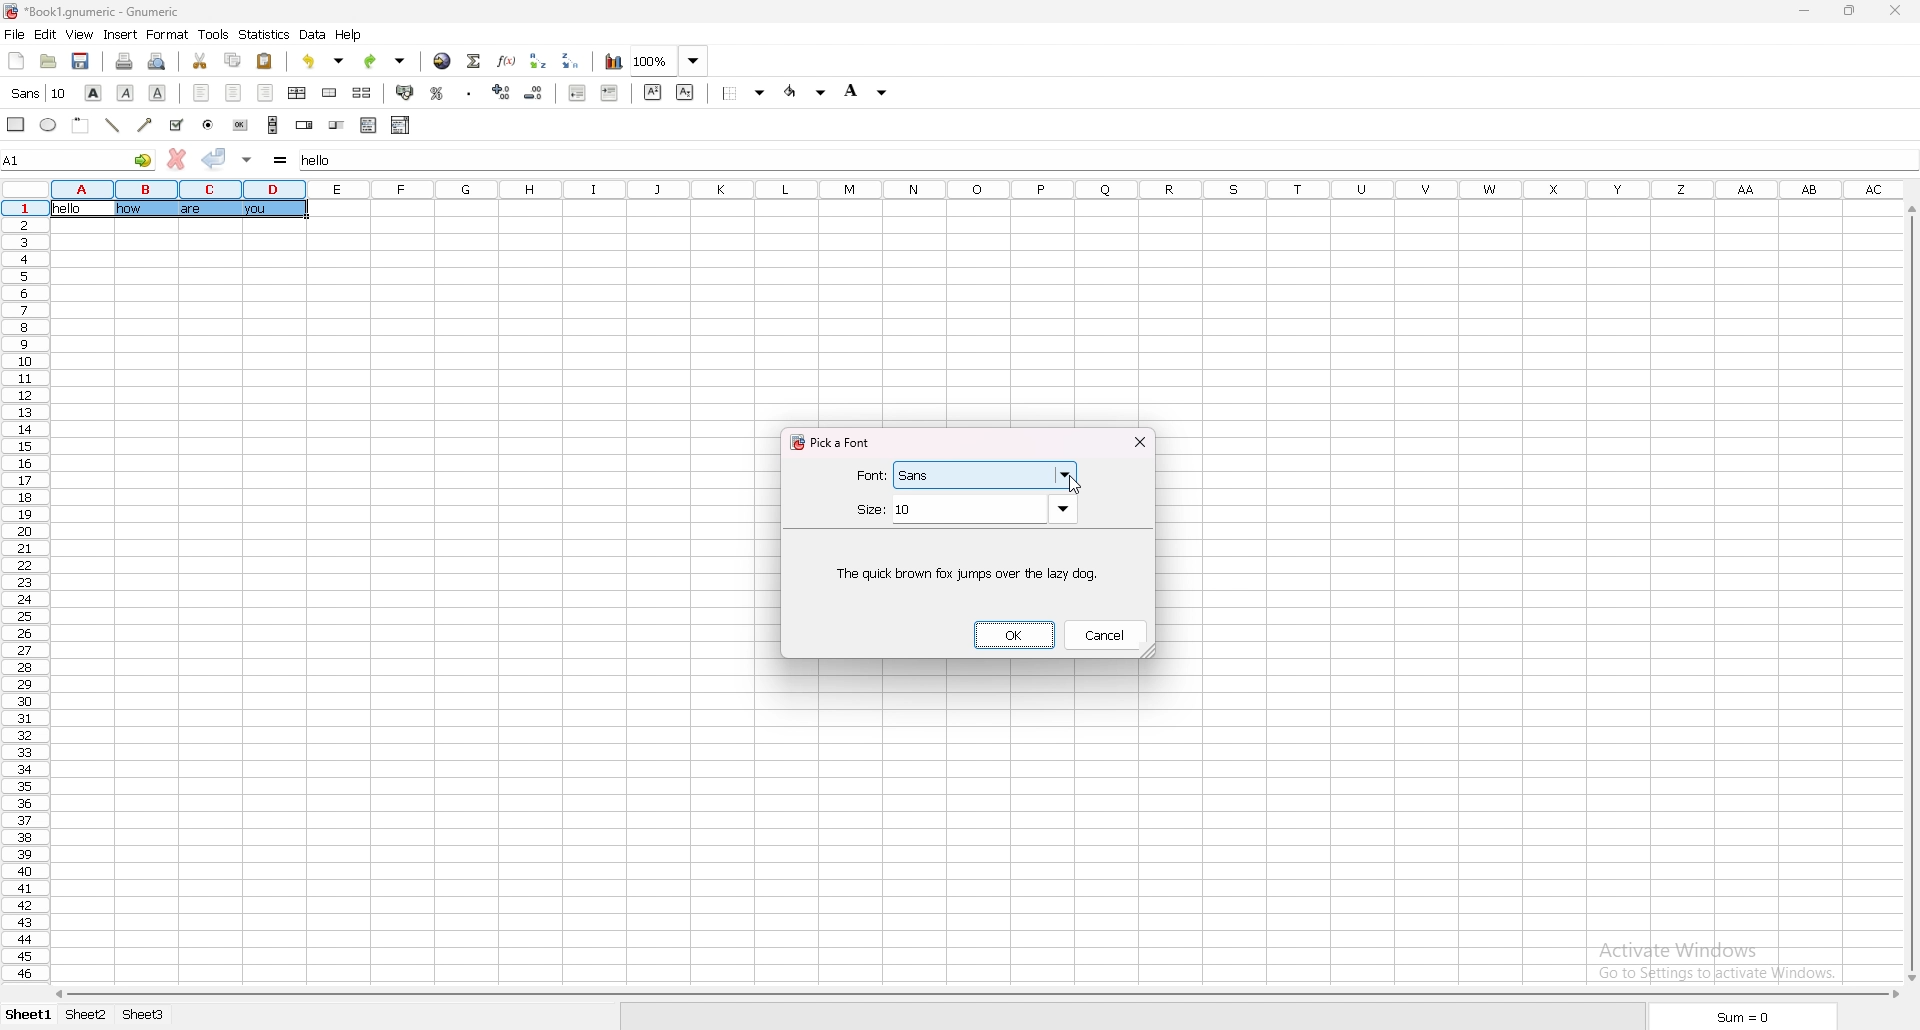  I want to click on accept changes in all cells, so click(247, 159).